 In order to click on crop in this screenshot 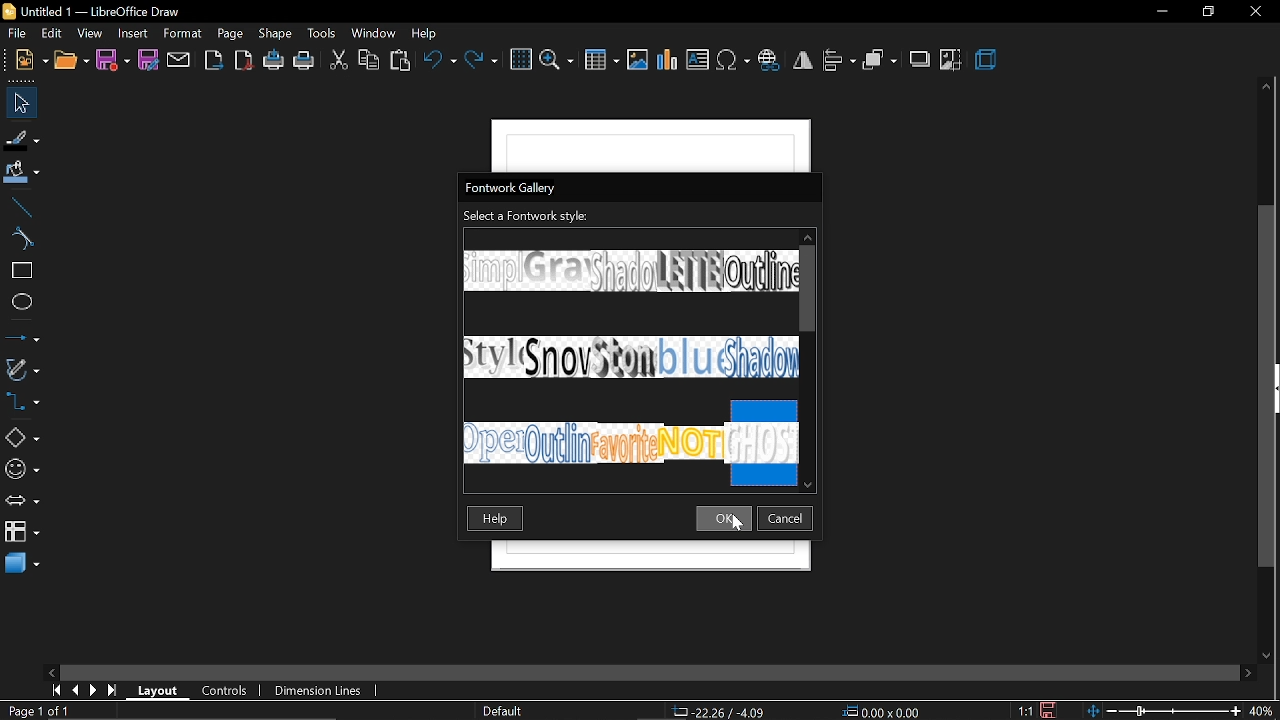, I will do `click(950, 61)`.